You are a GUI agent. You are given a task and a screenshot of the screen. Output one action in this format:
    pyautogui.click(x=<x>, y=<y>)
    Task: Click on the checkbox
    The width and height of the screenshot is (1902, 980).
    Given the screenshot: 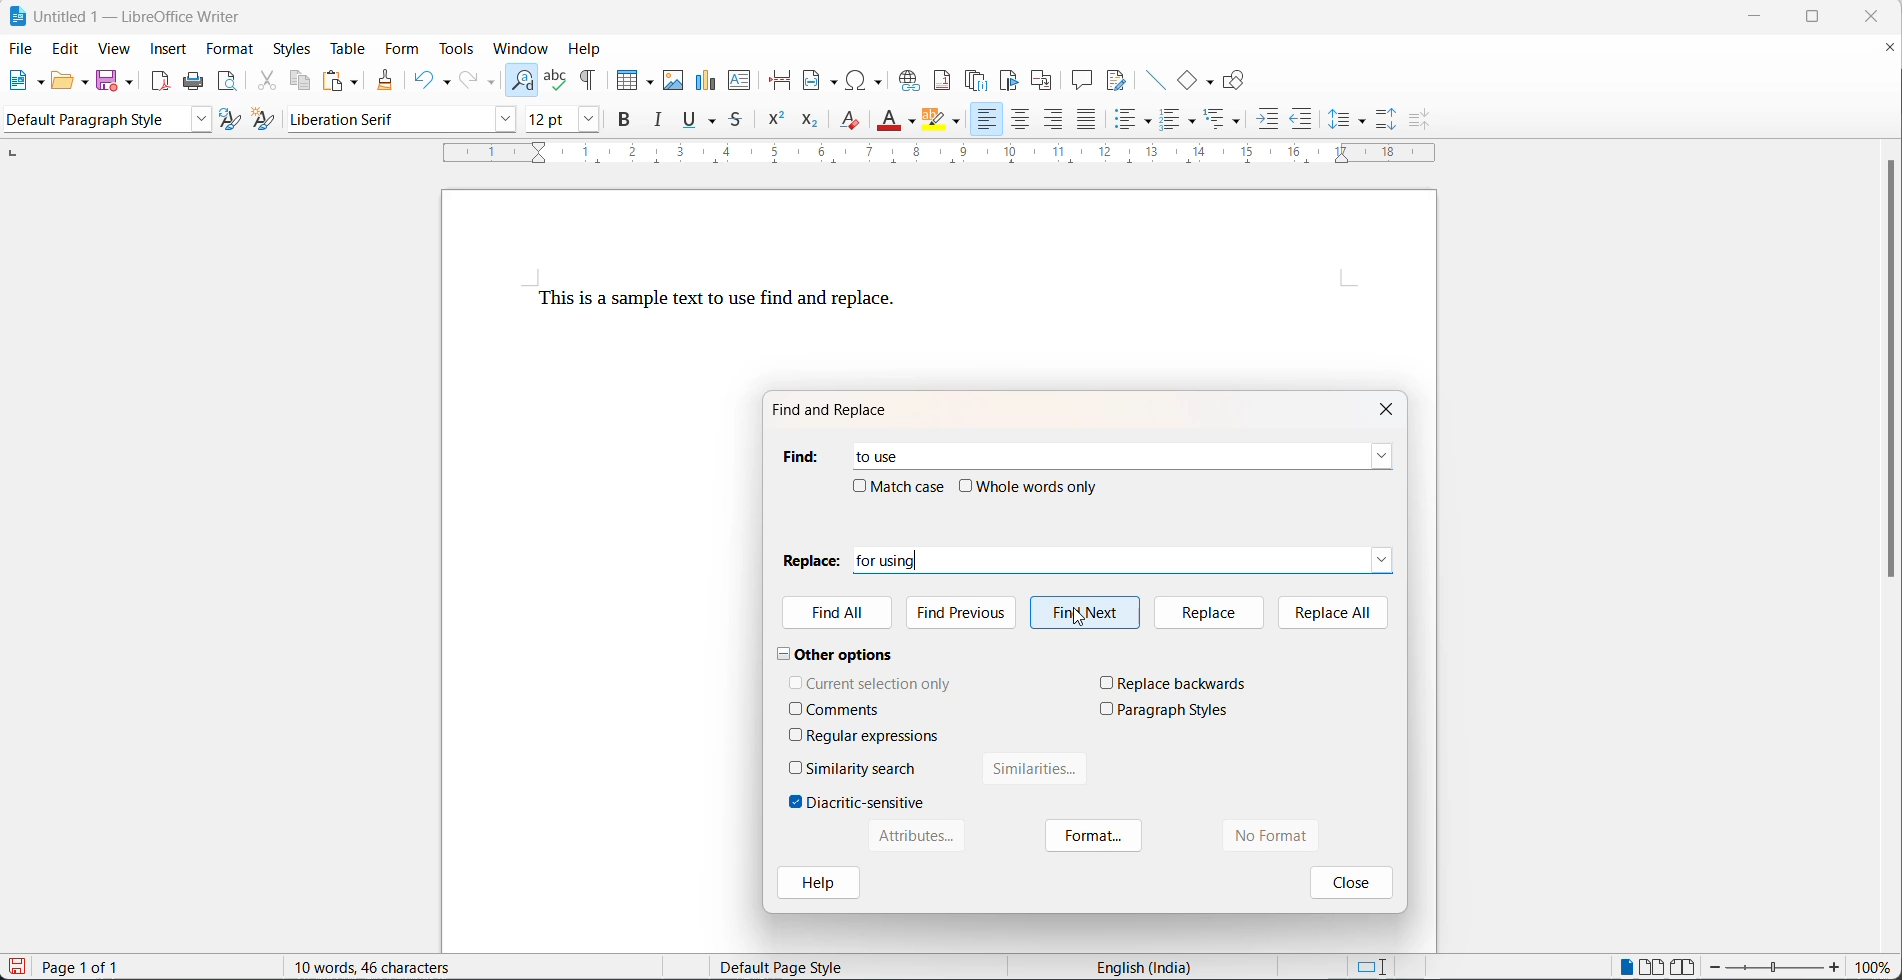 What is the action you would take?
    pyautogui.click(x=796, y=681)
    